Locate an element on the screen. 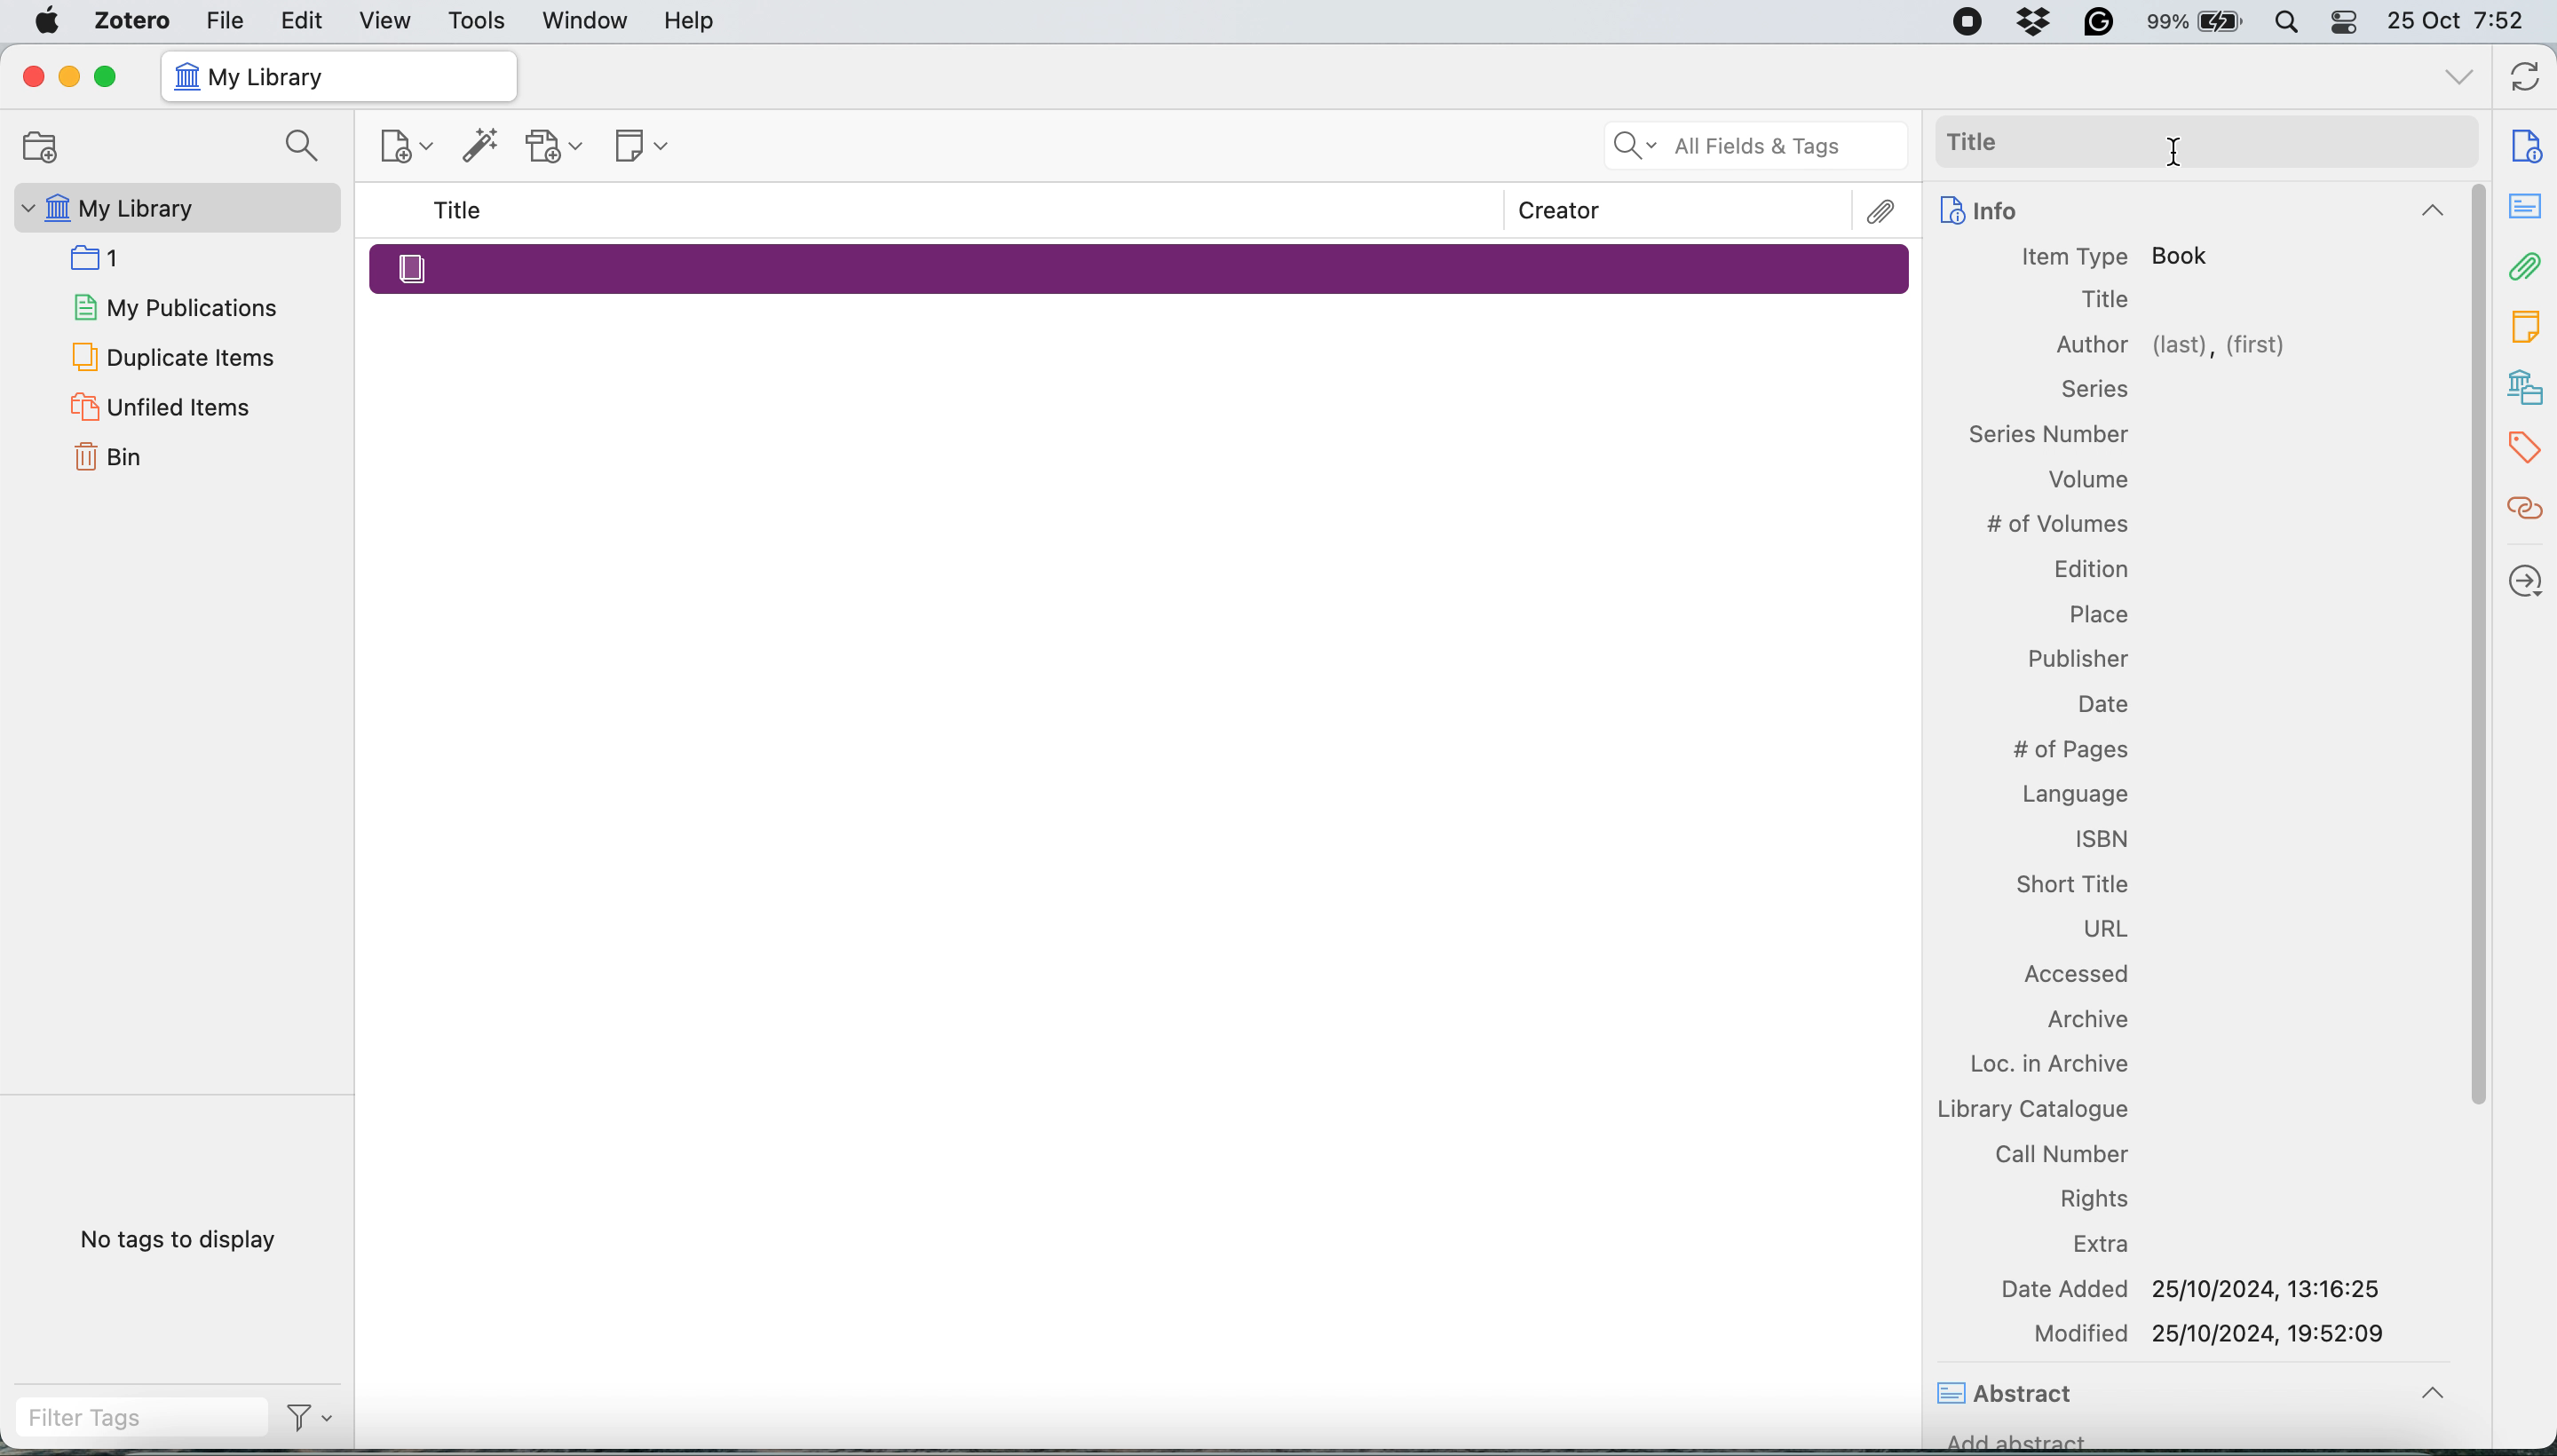  View is located at coordinates (388, 21).